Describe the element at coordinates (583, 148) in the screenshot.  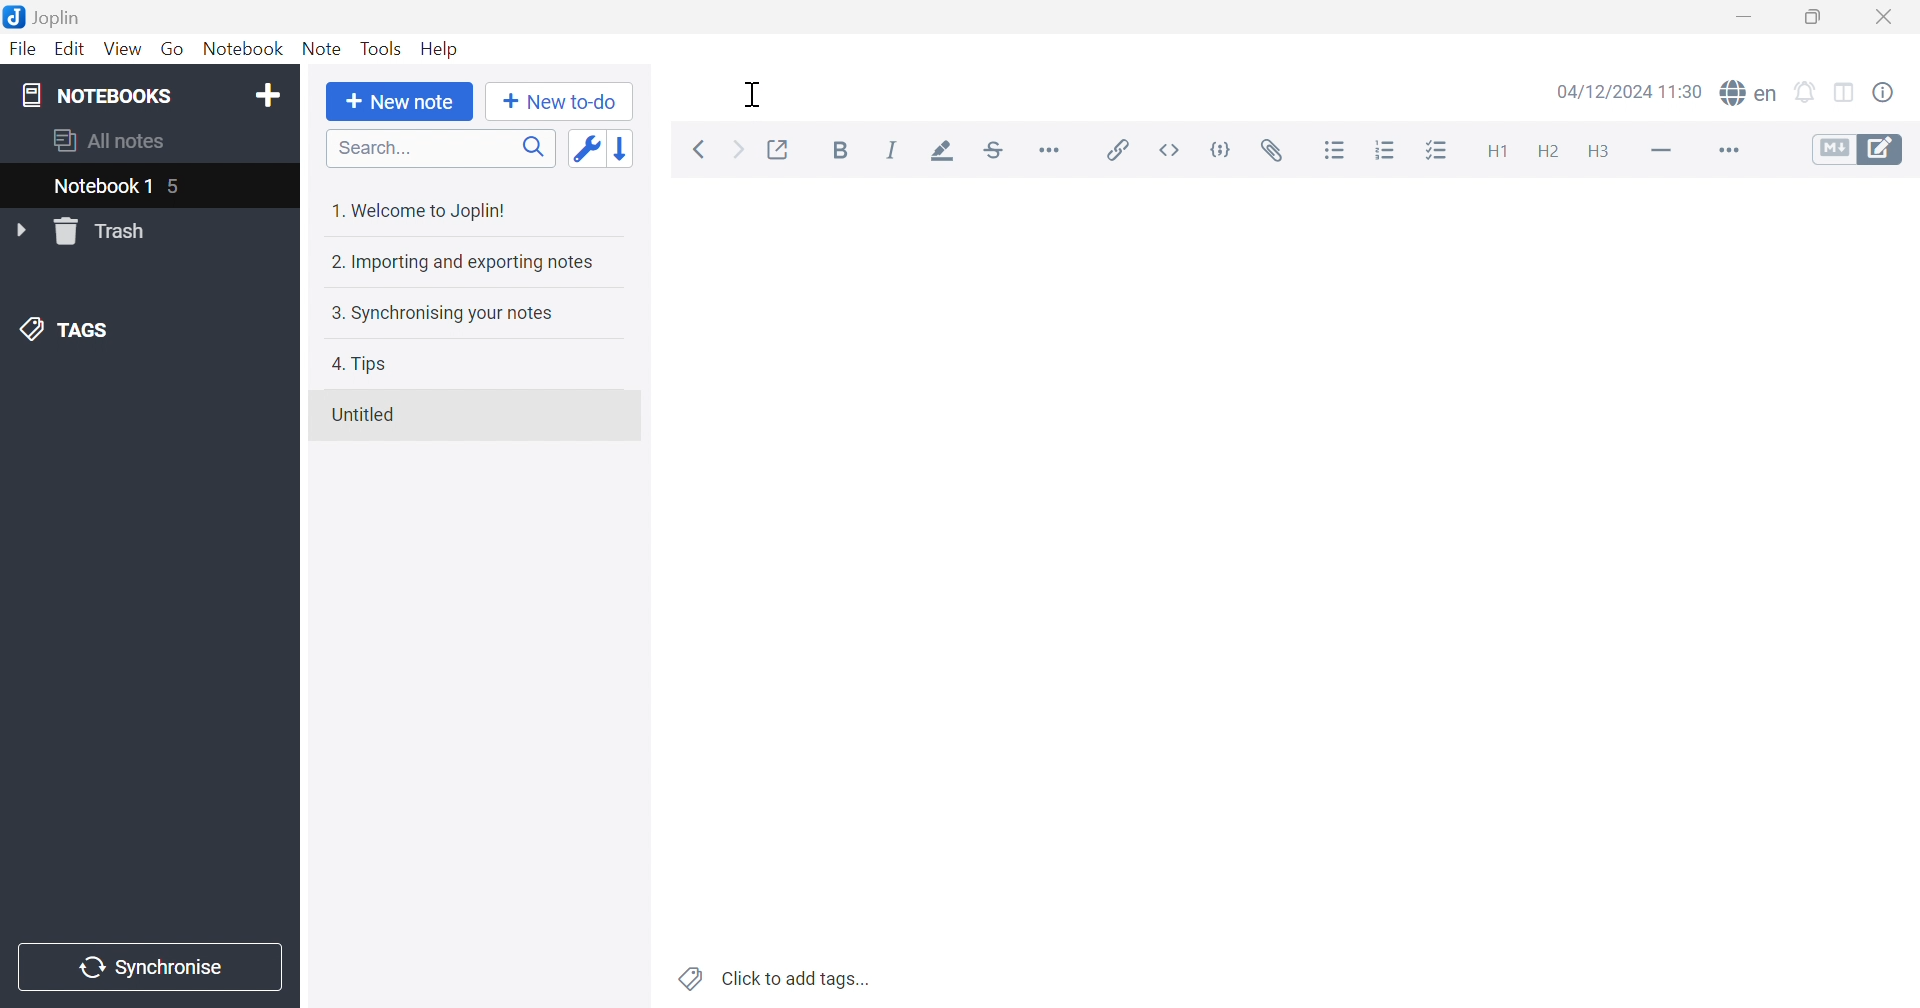
I see `Toggle sort order field` at that location.